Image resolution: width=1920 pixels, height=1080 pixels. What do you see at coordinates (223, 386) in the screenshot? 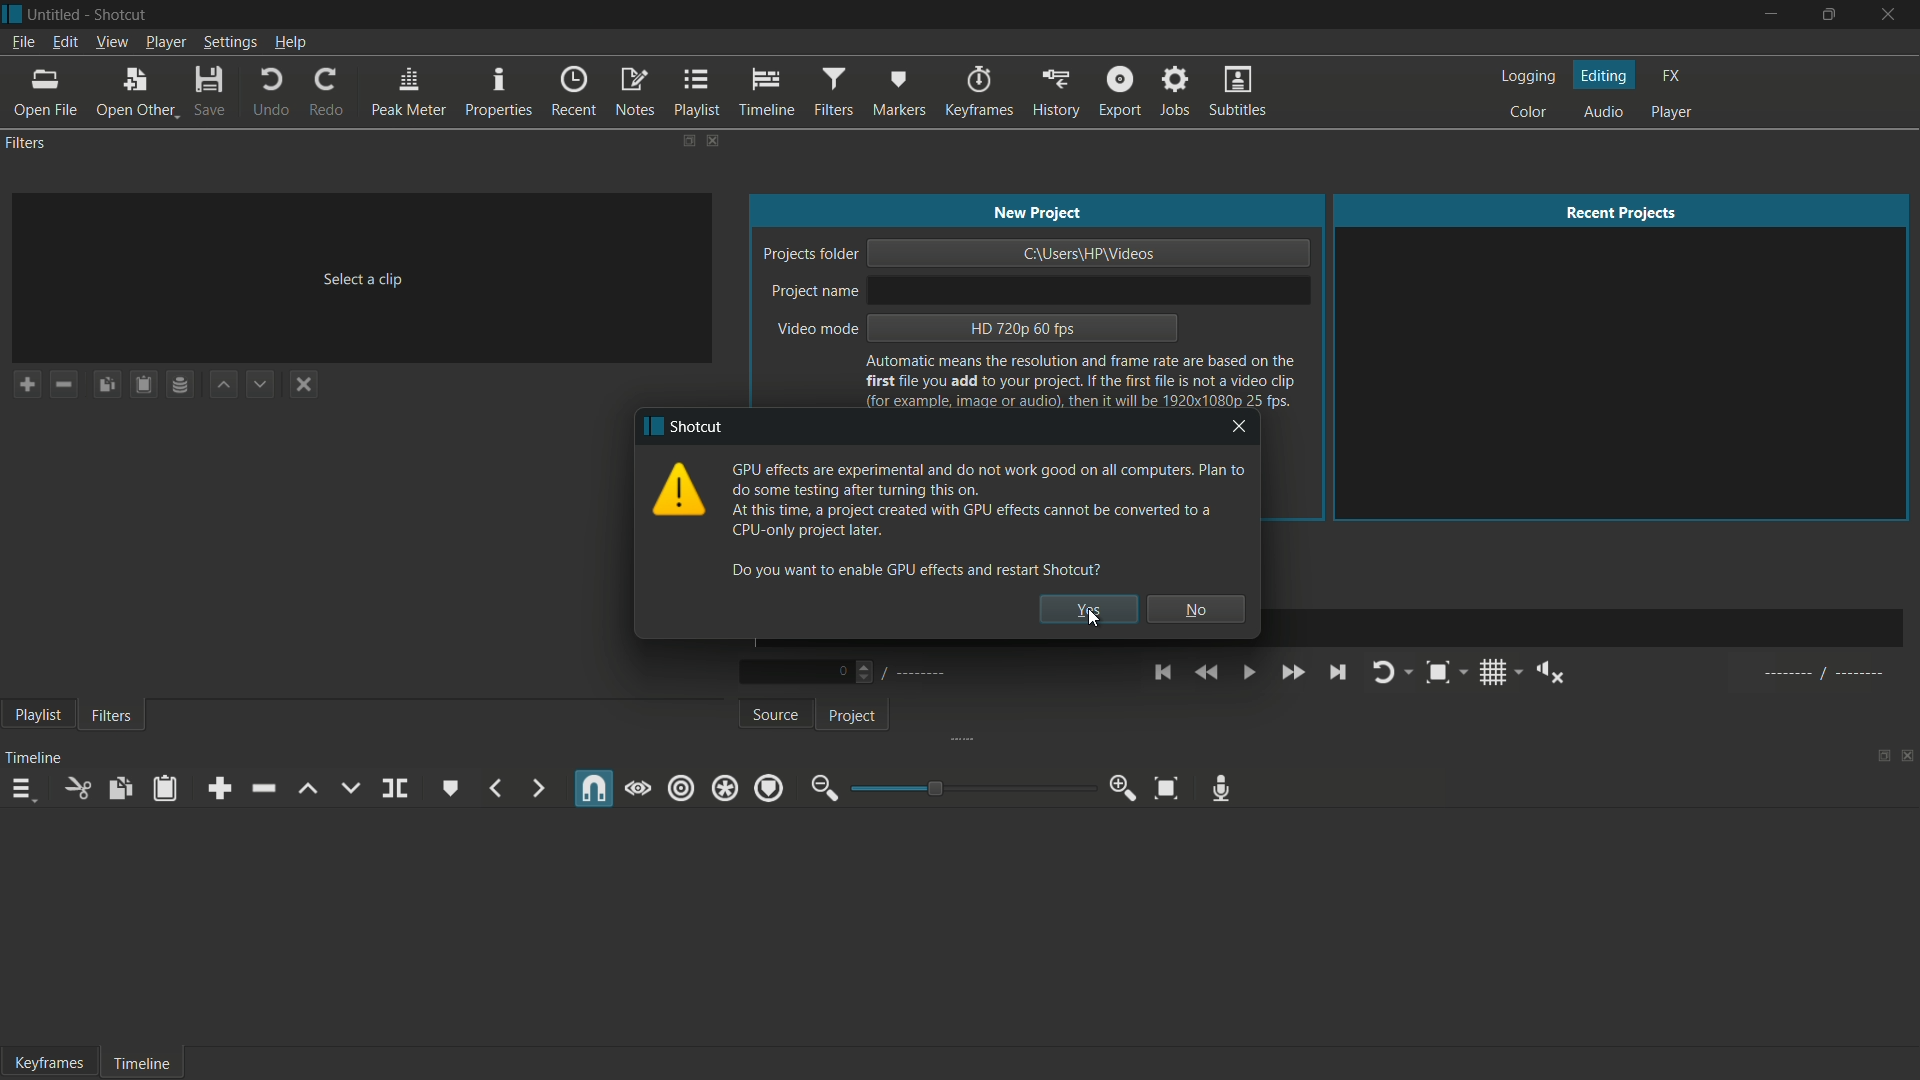
I see `move filter up` at bounding box center [223, 386].